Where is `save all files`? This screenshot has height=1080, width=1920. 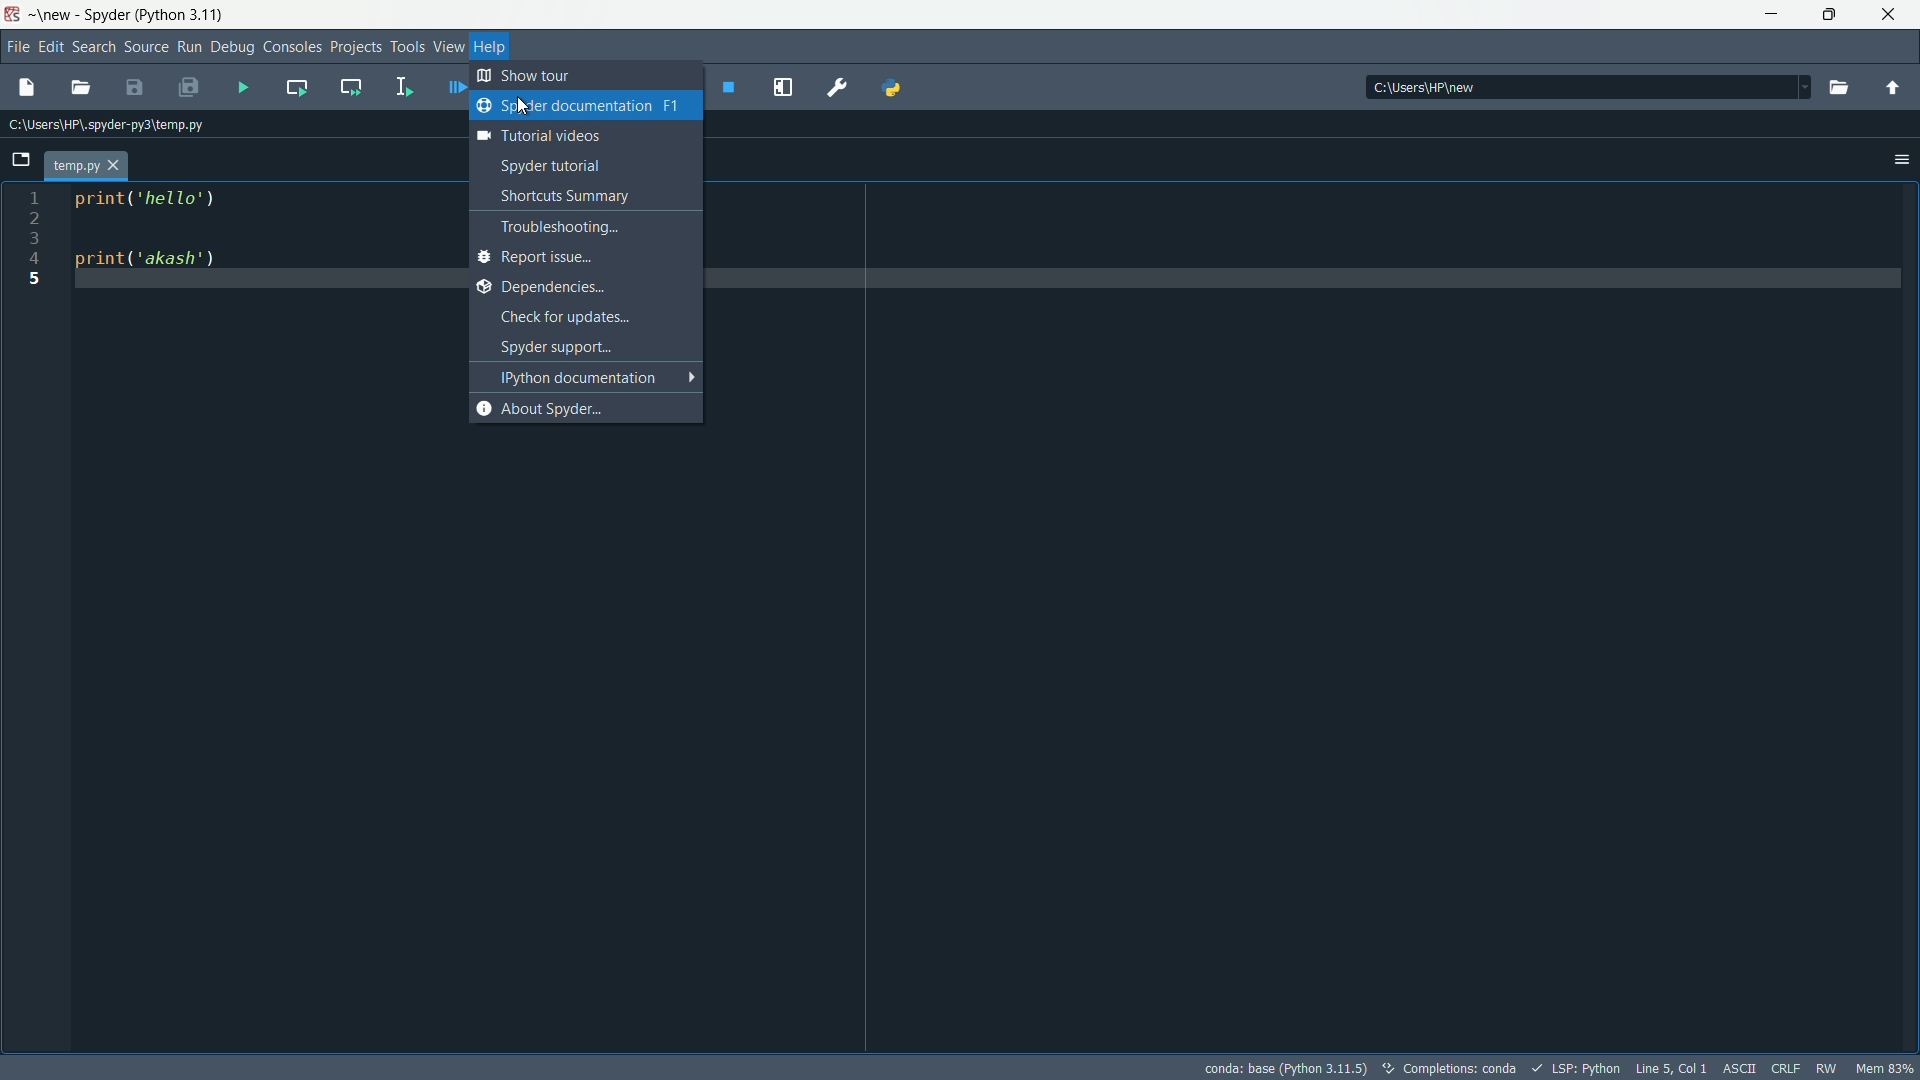
save all files is located at coordinates (187, 88).